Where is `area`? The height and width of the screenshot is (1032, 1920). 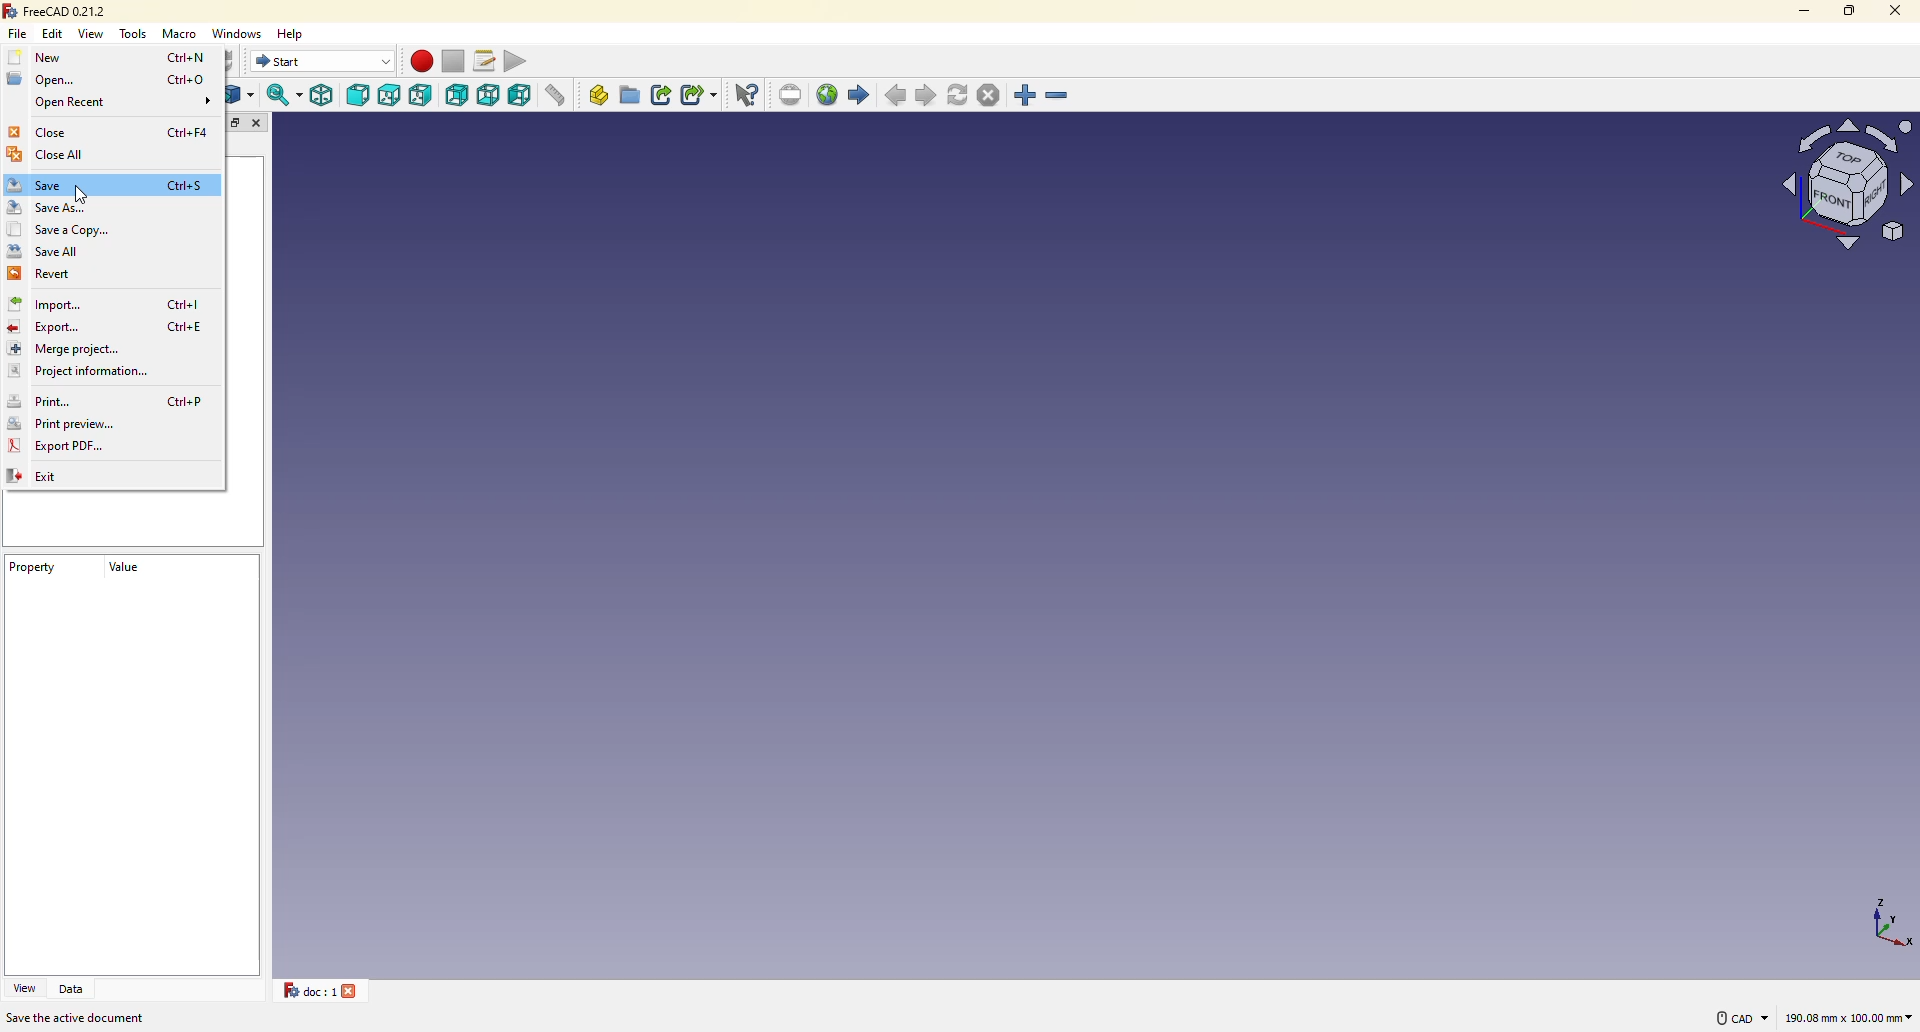 area is located at coordinates (1849, 1019).